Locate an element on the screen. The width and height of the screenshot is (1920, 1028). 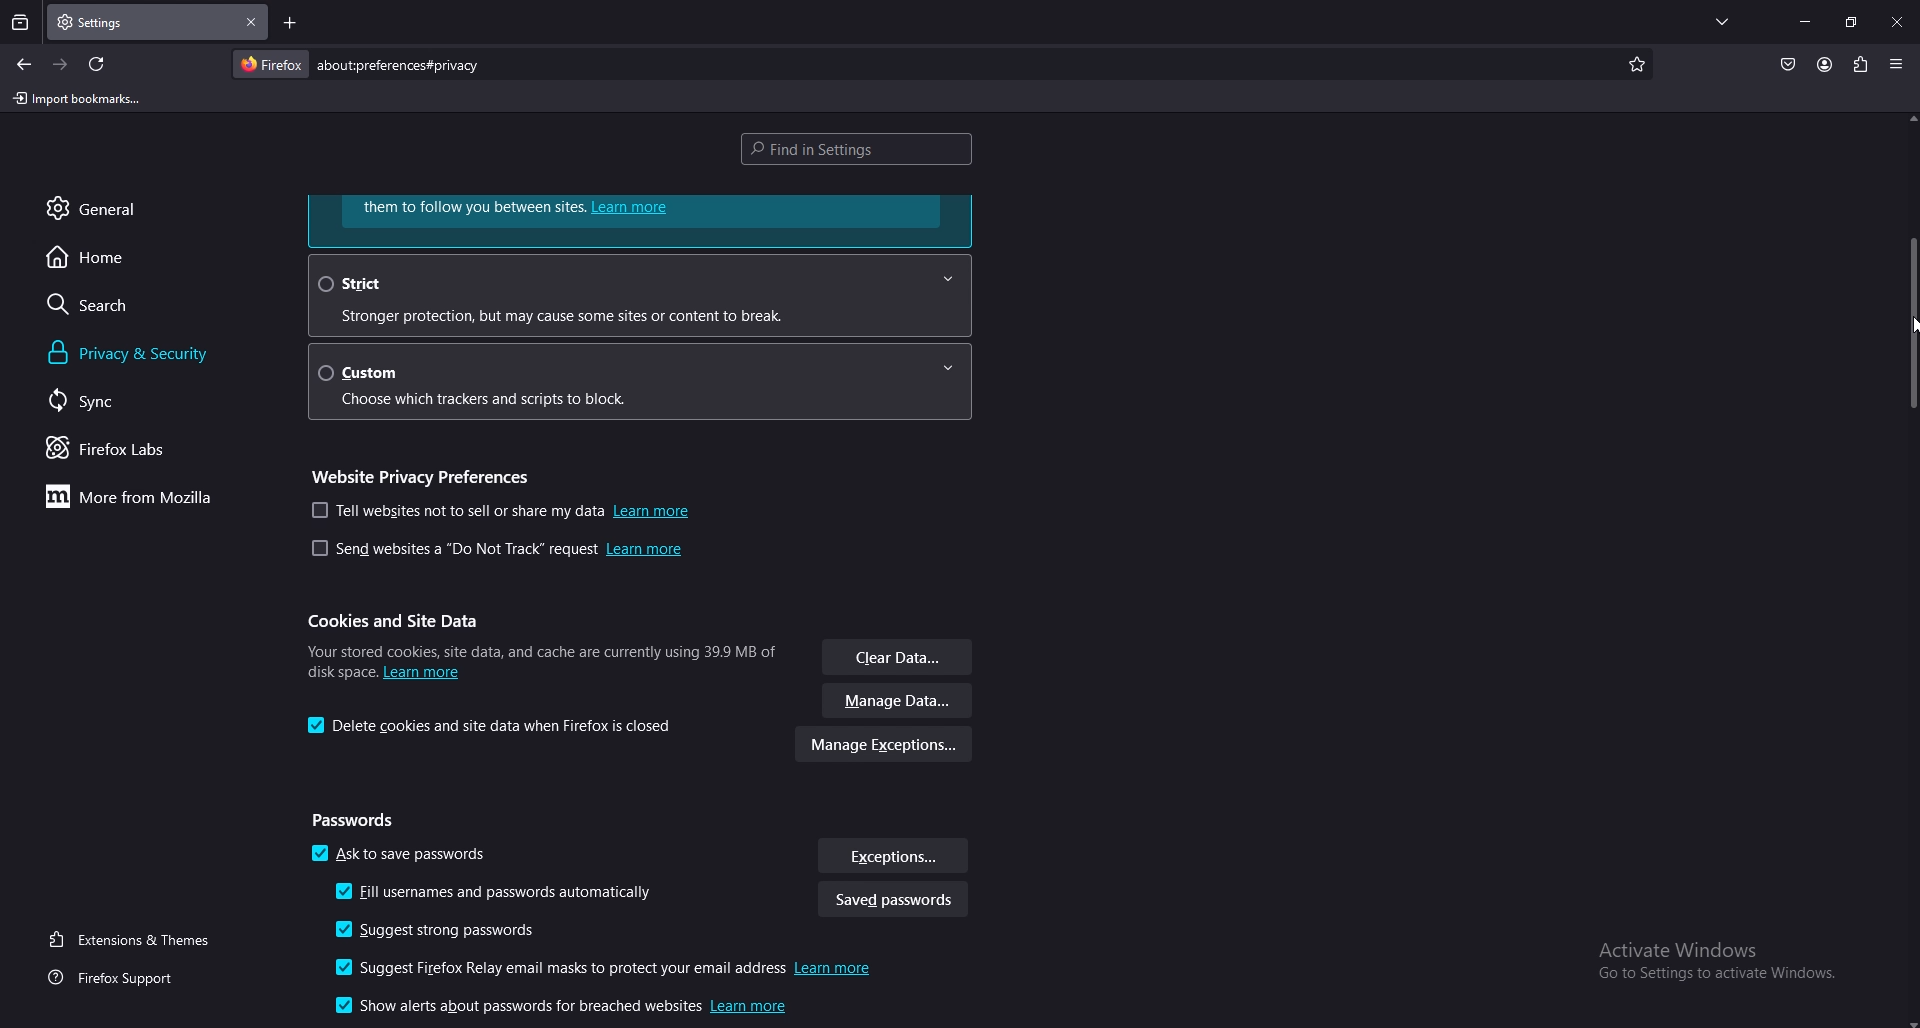
manage data is located at coordinates (899, 702).